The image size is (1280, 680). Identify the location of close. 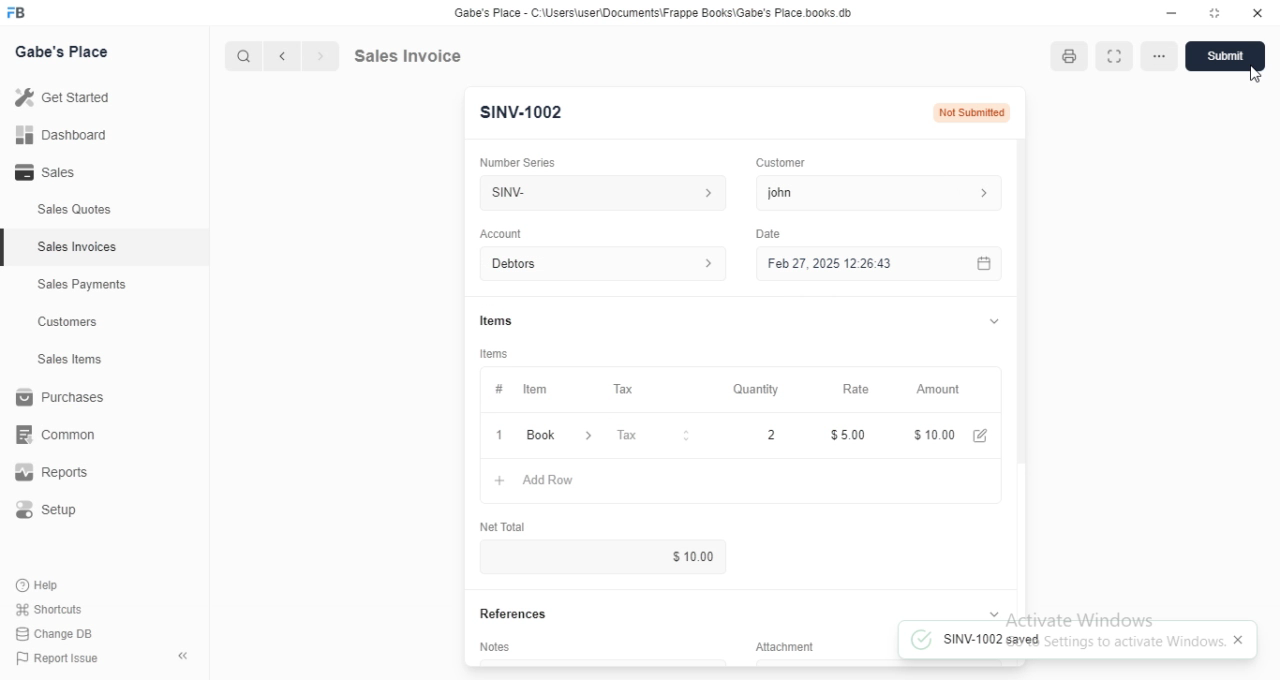
(1241, 641).